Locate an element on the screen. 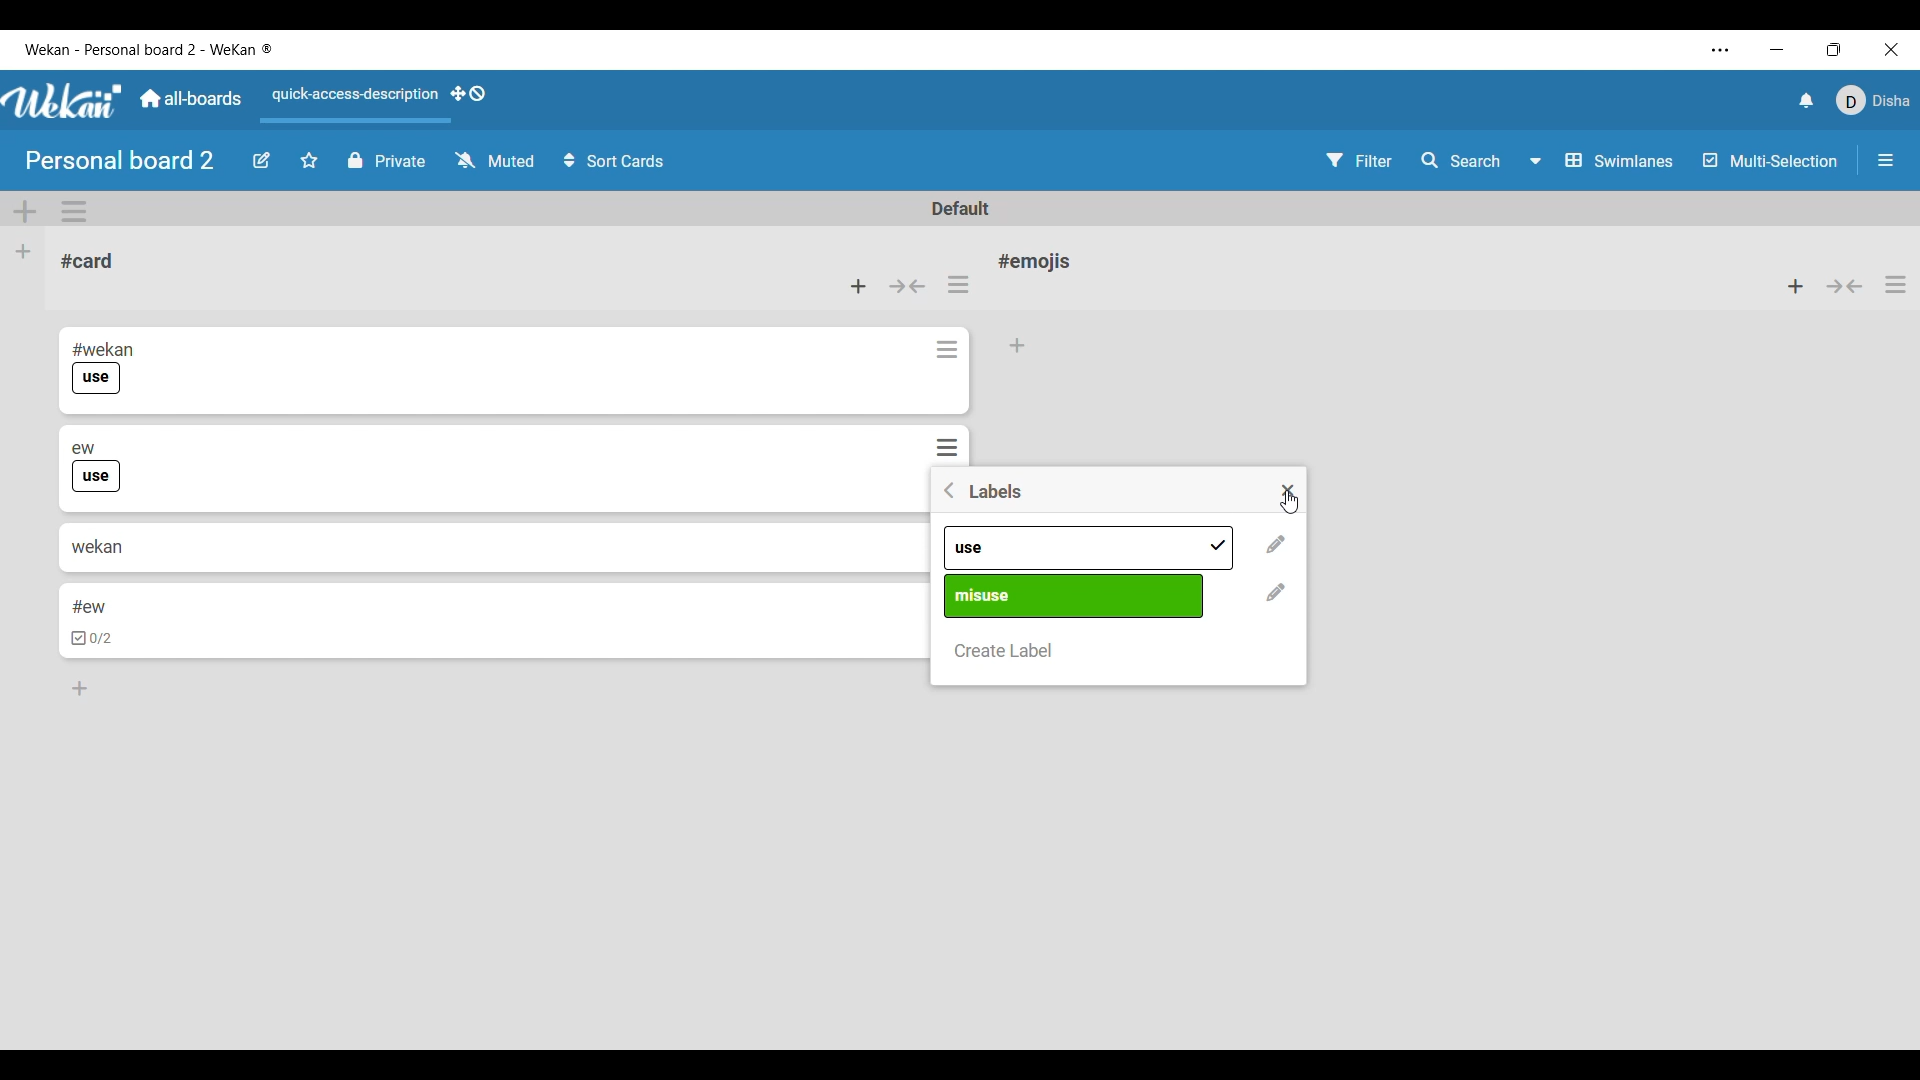 The image size is (1920, 1080). Sort card options is located at coordinates (614, 160).